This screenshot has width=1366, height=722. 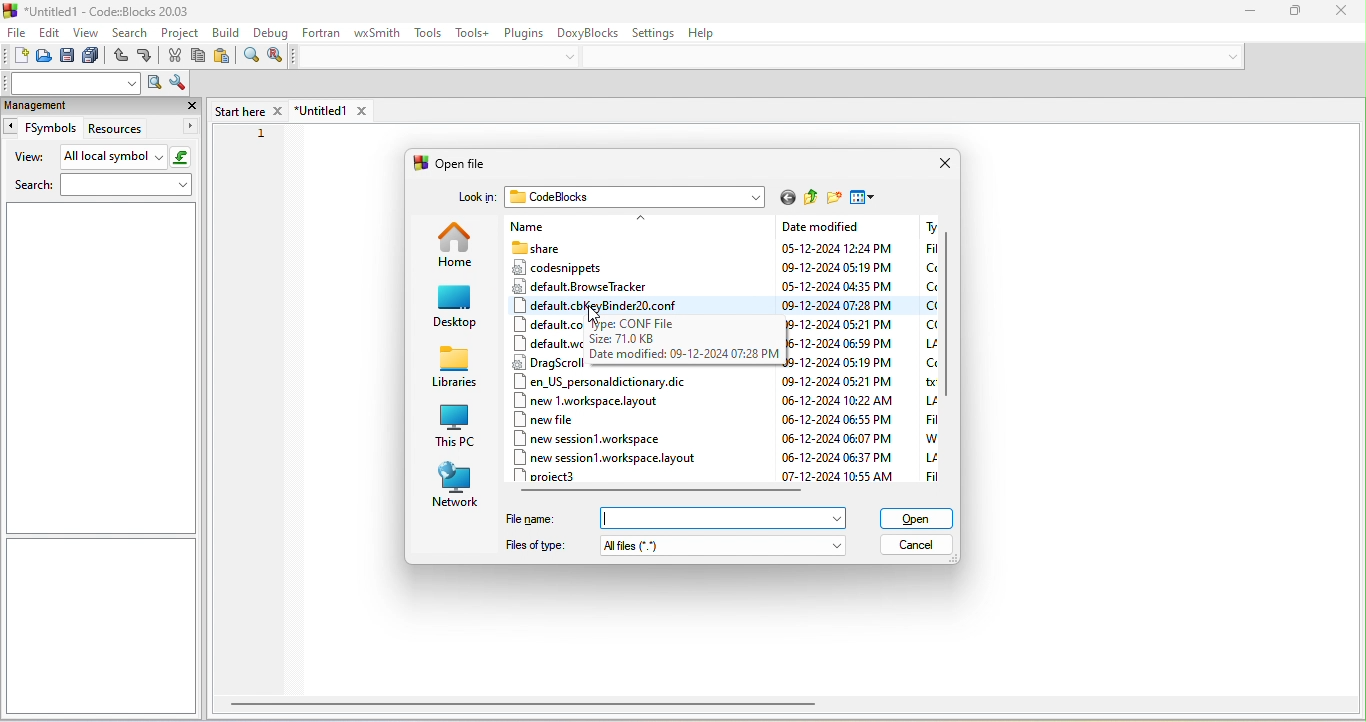 What do you see at coordinates (663, 517) in the screenshot?
I see `file name` at bounding box center [663, 517].